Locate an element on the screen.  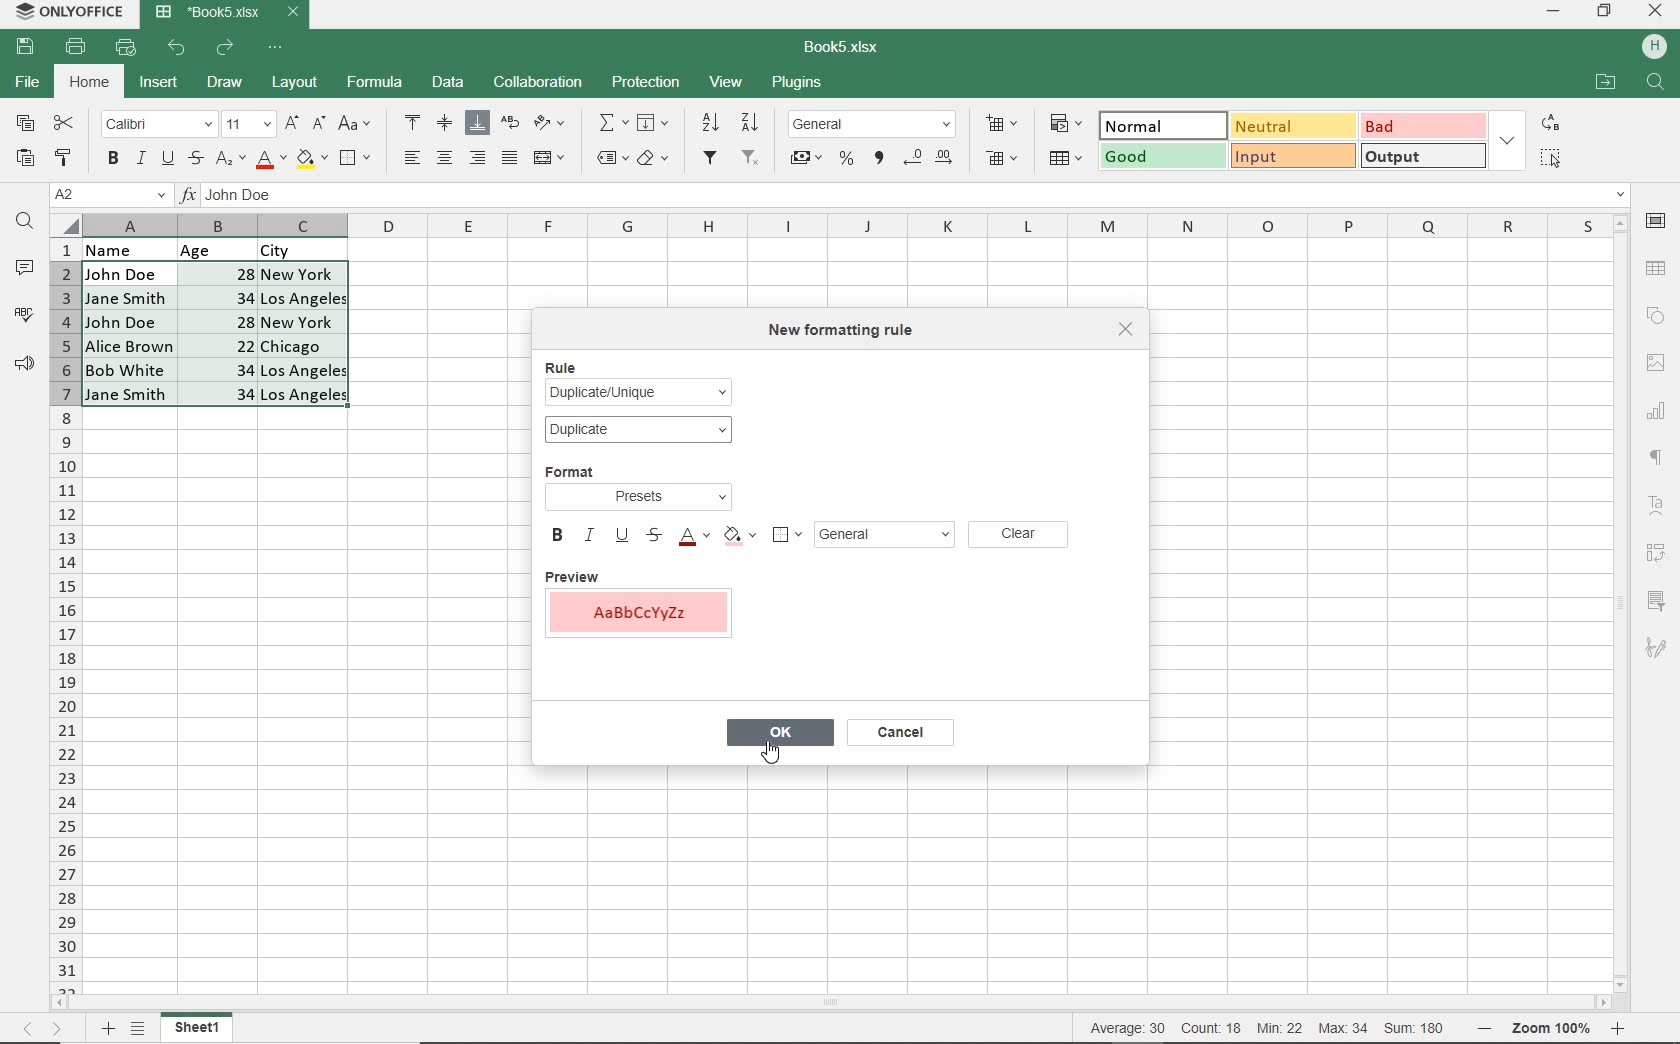
HOME is located at coordinates (91, 84).